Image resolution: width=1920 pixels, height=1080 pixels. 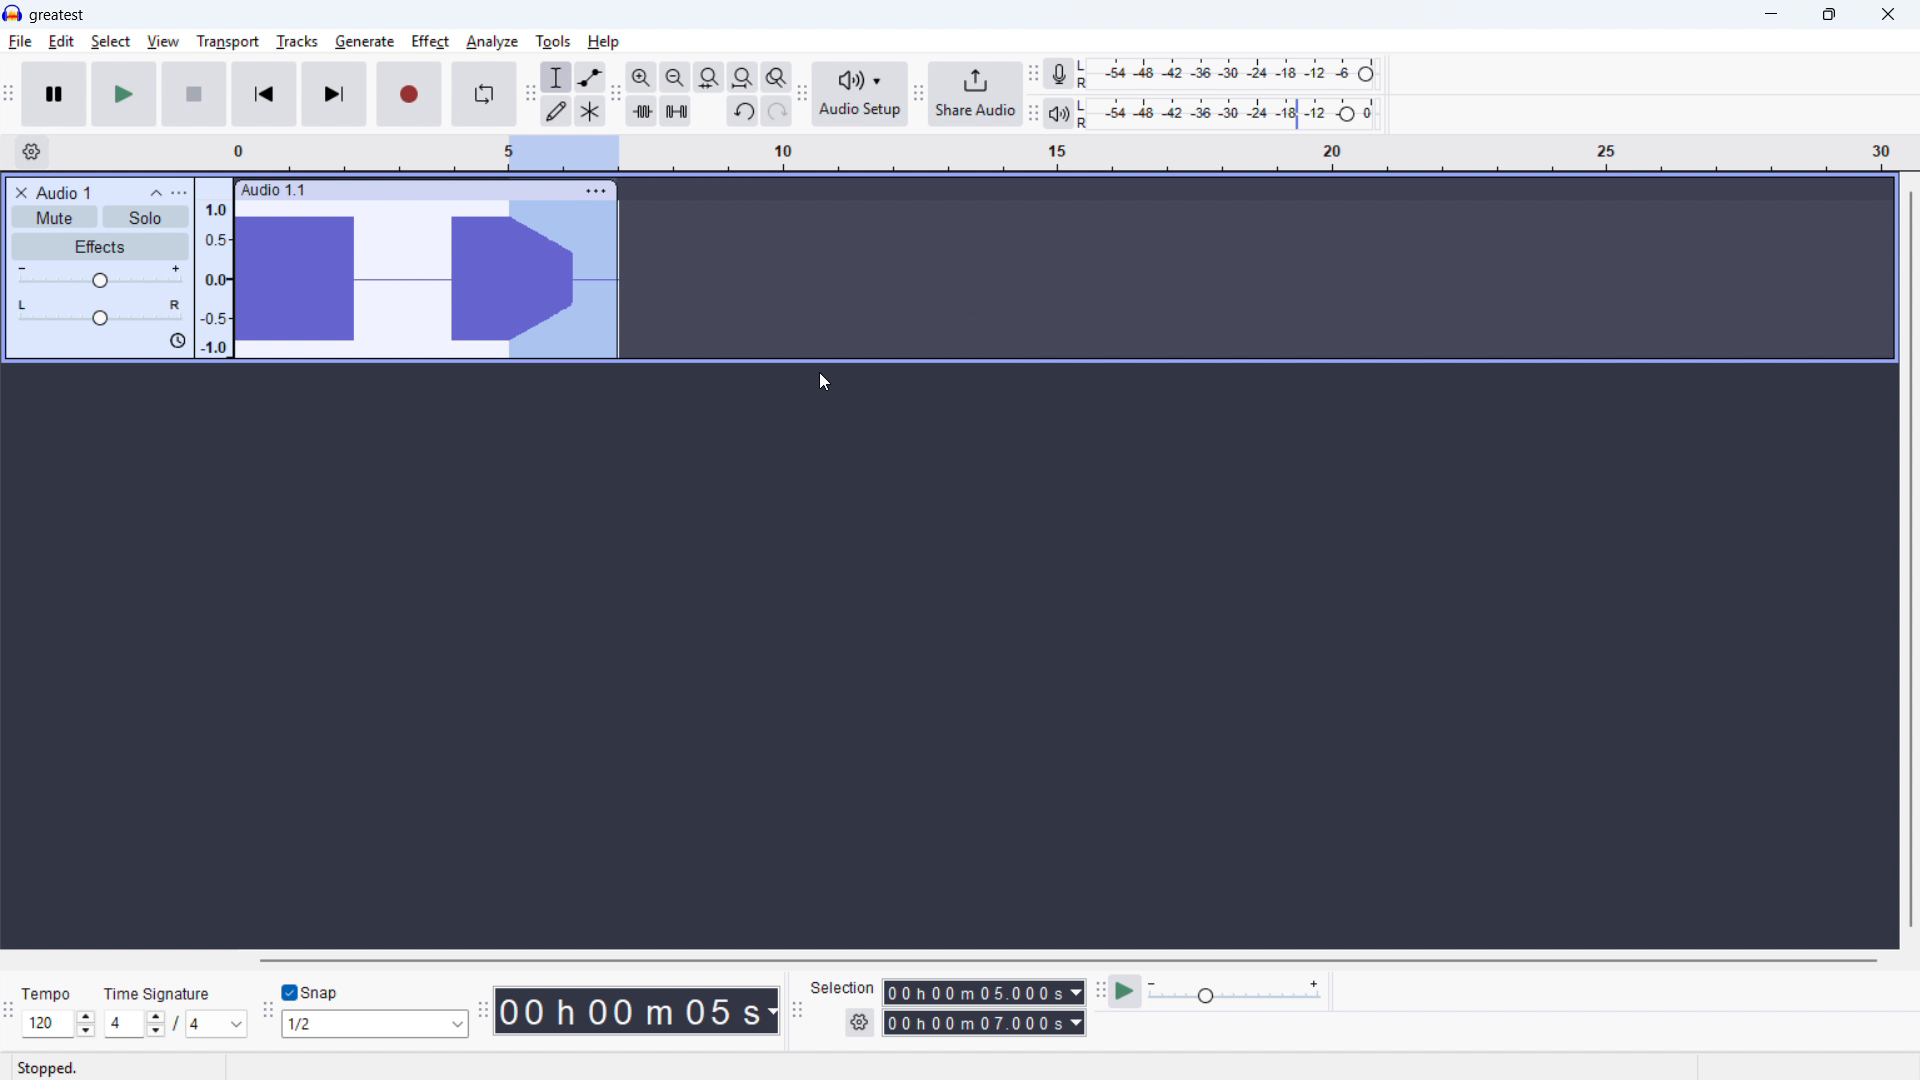 What do you see at coordinates (483, 1010) in the screenshot?
I see `Time toolbar ` at bounding box center [483, 1010].